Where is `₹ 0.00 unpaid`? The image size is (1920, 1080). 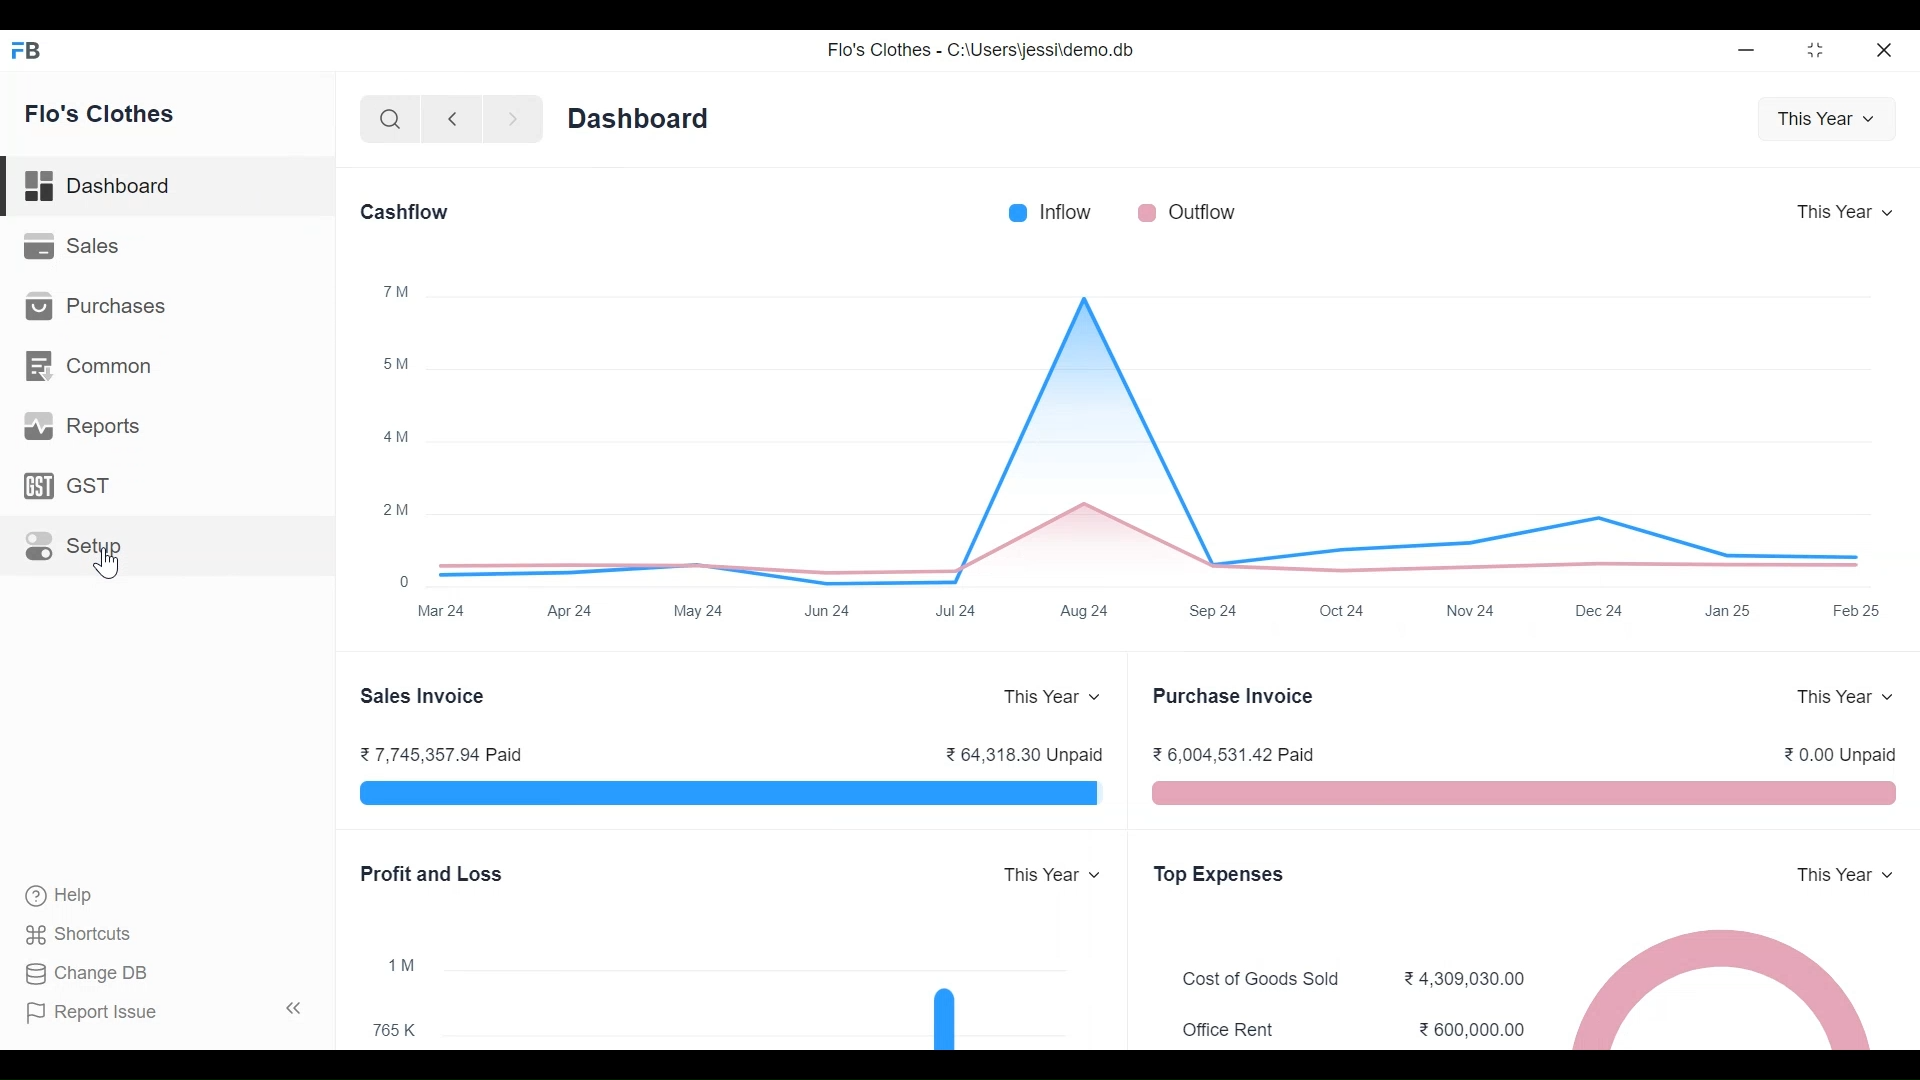 ₹ 0.00 unpaid is located at coordinates (1840, 754).